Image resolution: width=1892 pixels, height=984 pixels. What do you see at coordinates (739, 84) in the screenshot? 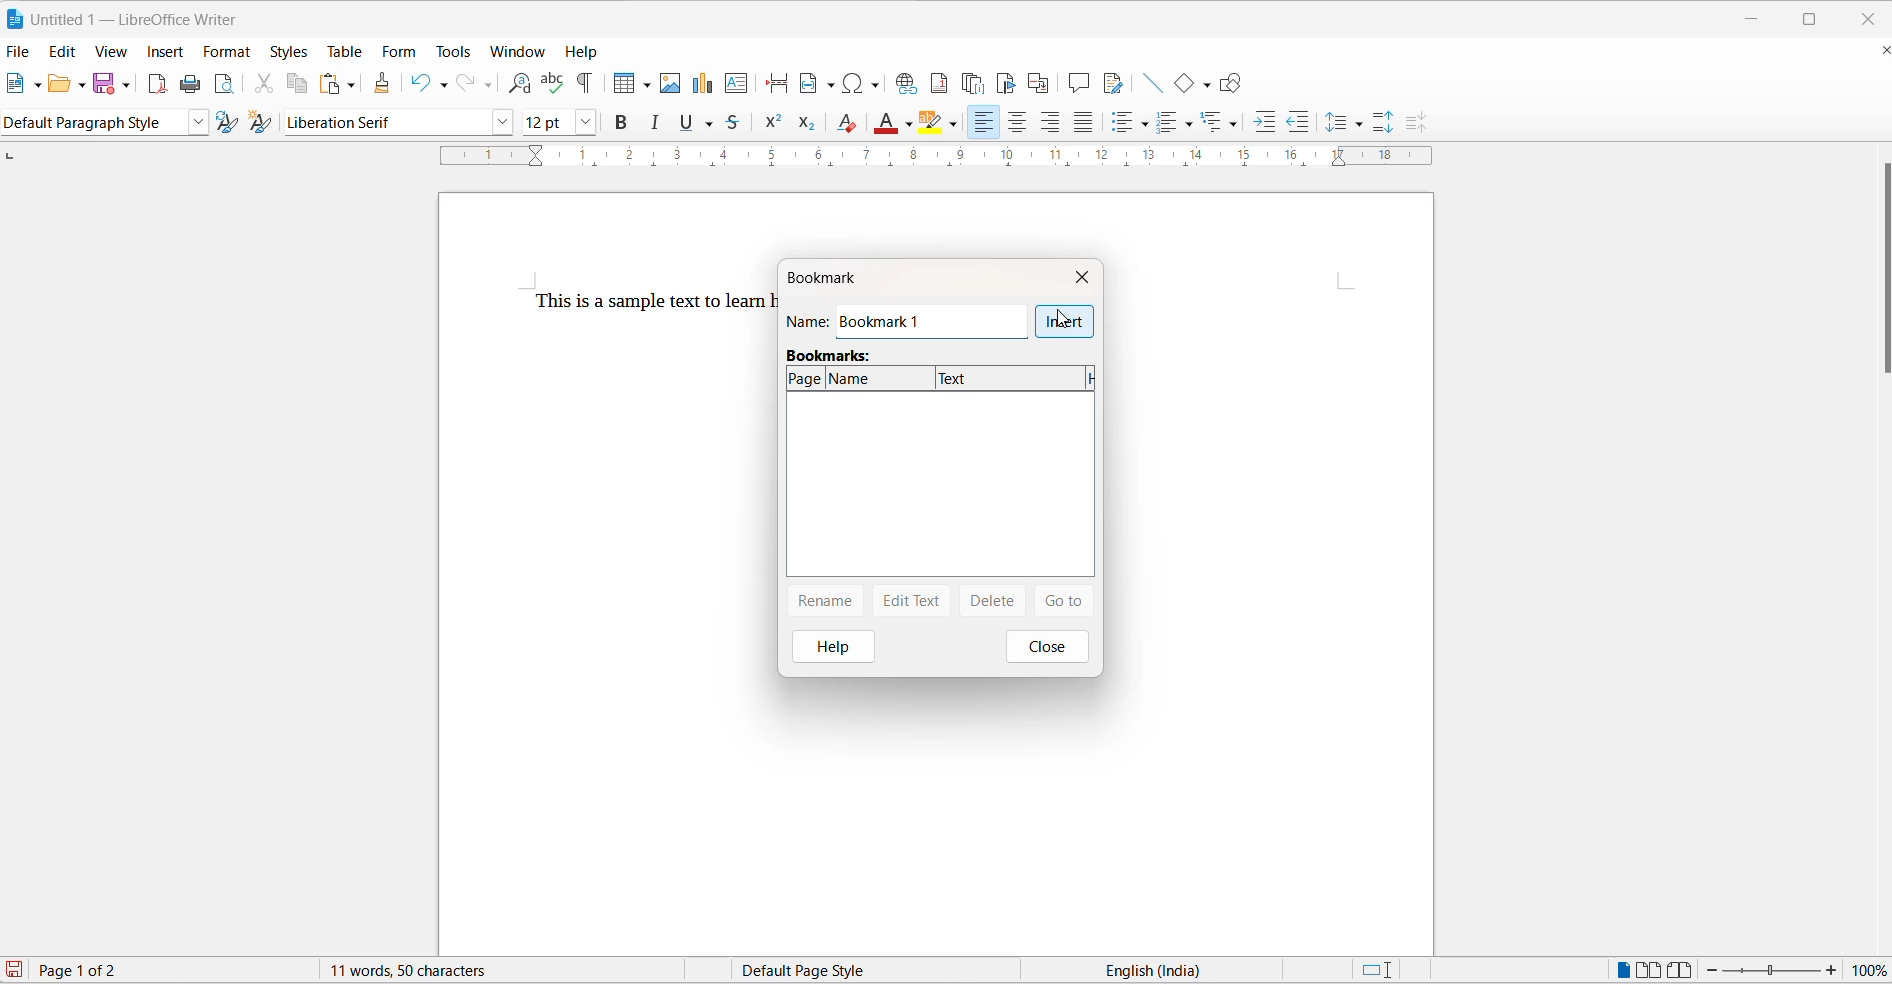
I see `add text` at bounding box center [739, 84].